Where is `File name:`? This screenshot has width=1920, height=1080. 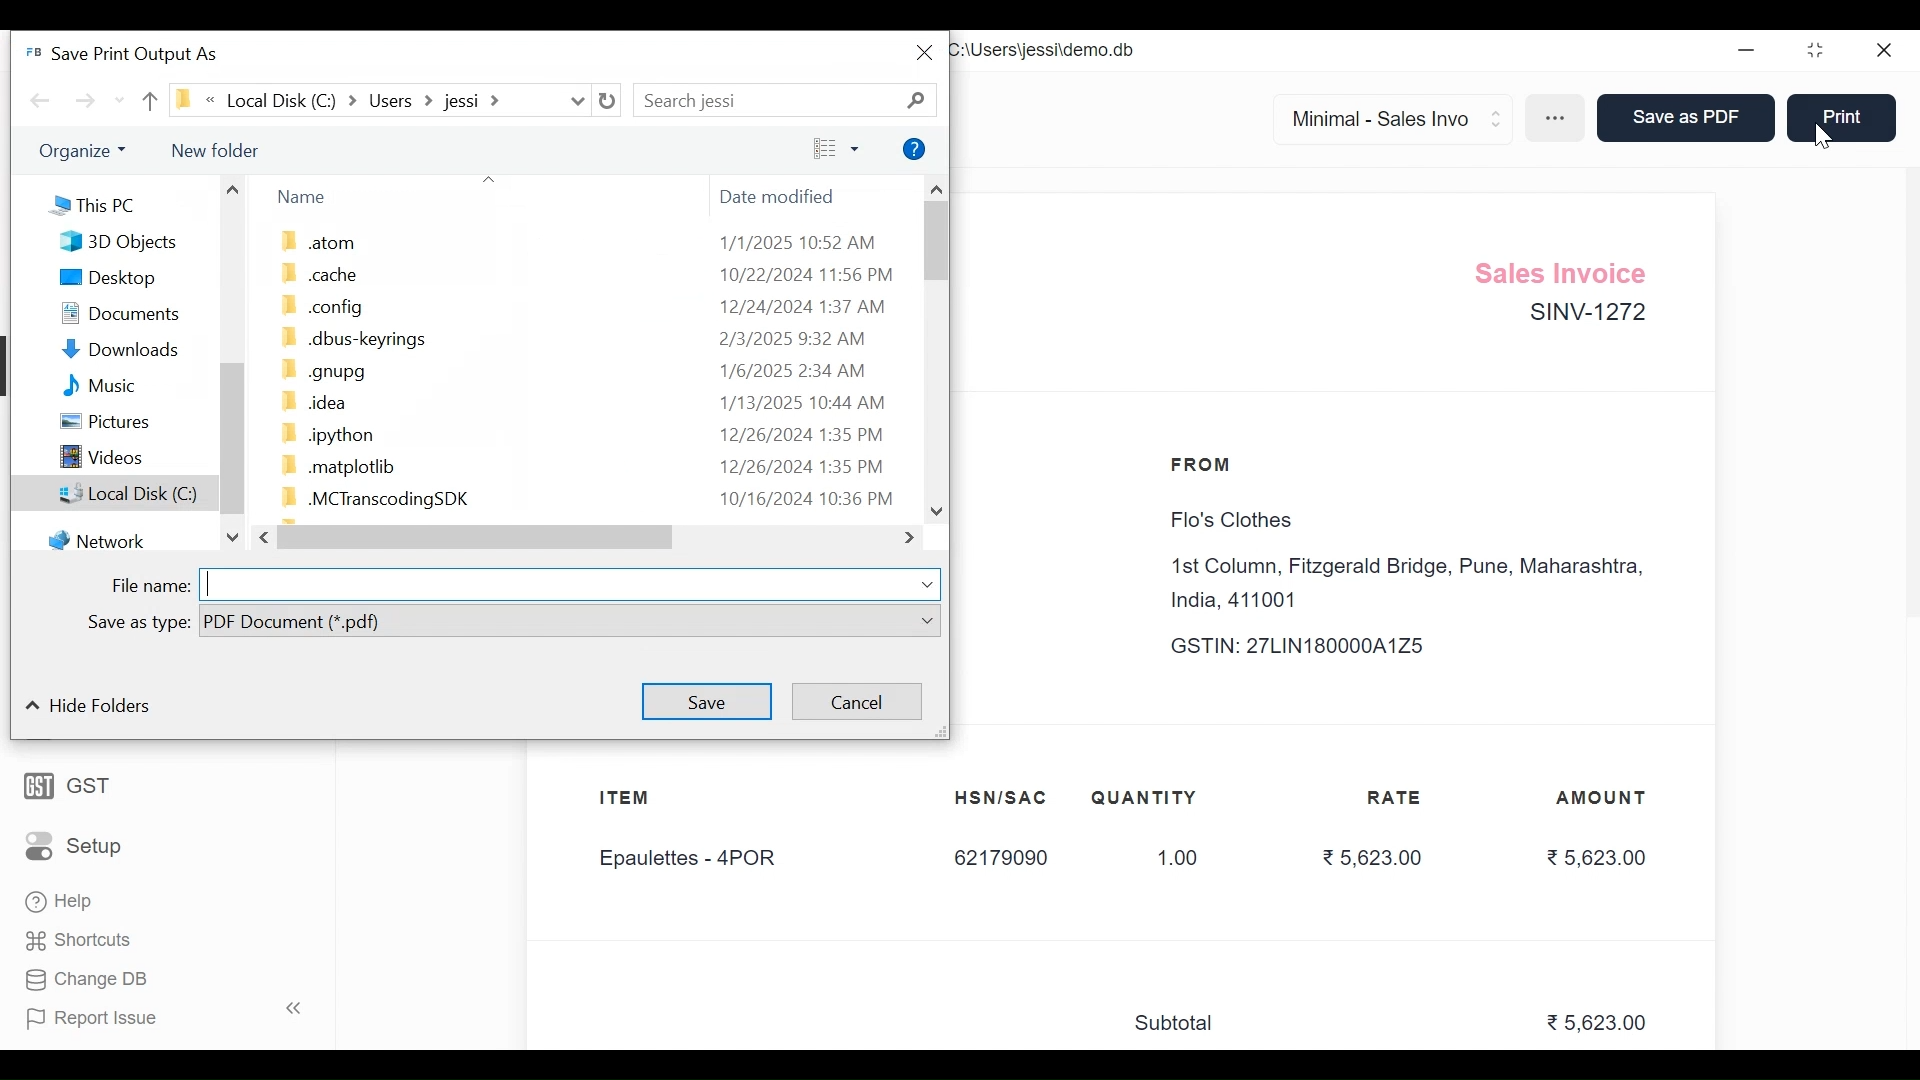 File name: is located at coordinates (150, 586).